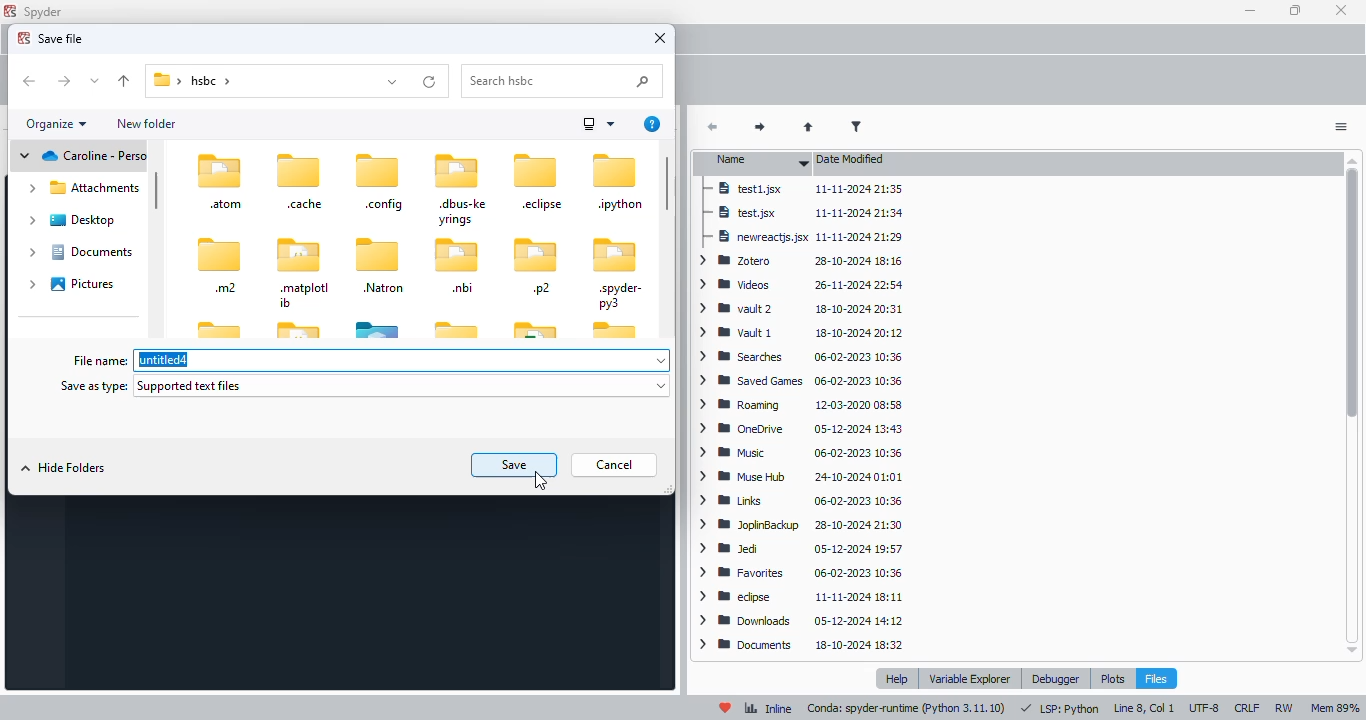 This screenshot has height=720, width=1366. What do you see at coordinates (1250, 707) in the screenshot?
I see `CRLF` at bounding box center [1250, 707].